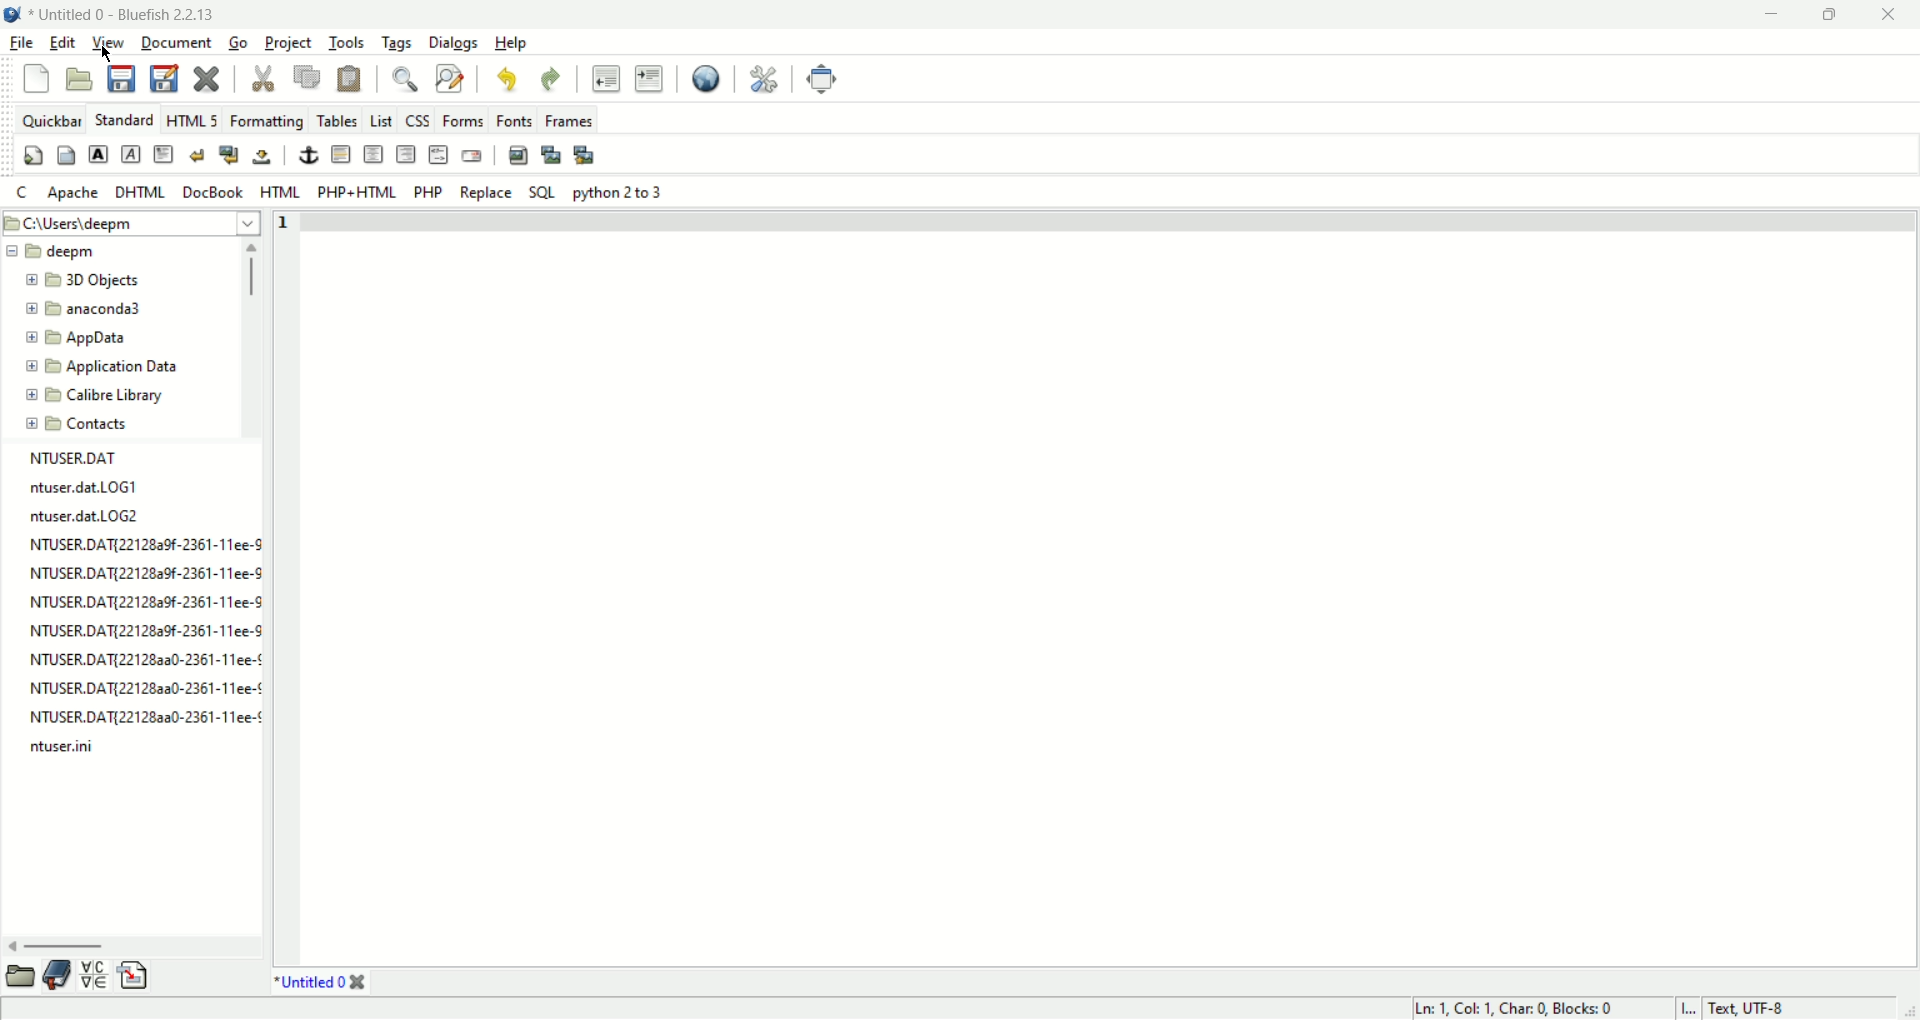 This screenshot has height=1020, width=1920. Describe the element at coordinates (551, 156) in the screenshot. I see `insert thumbnail` at that location.